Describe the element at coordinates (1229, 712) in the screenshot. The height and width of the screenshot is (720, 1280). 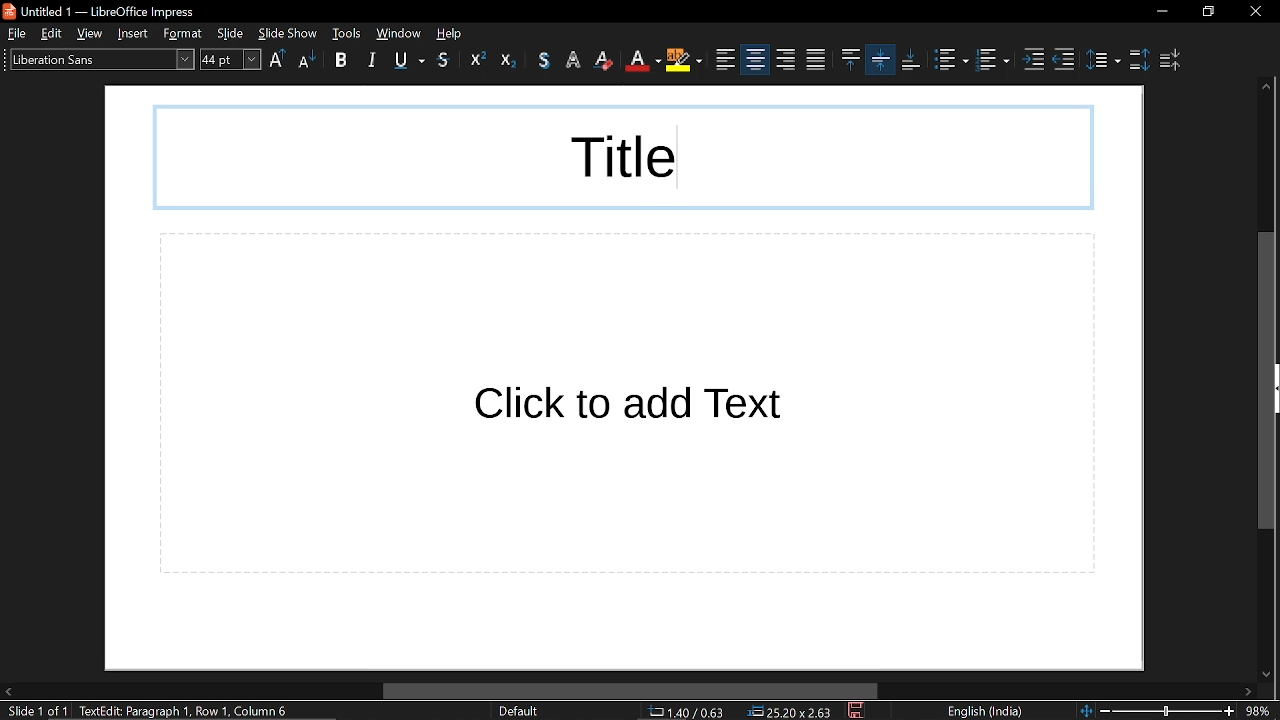
I see `zoom in` at that location.